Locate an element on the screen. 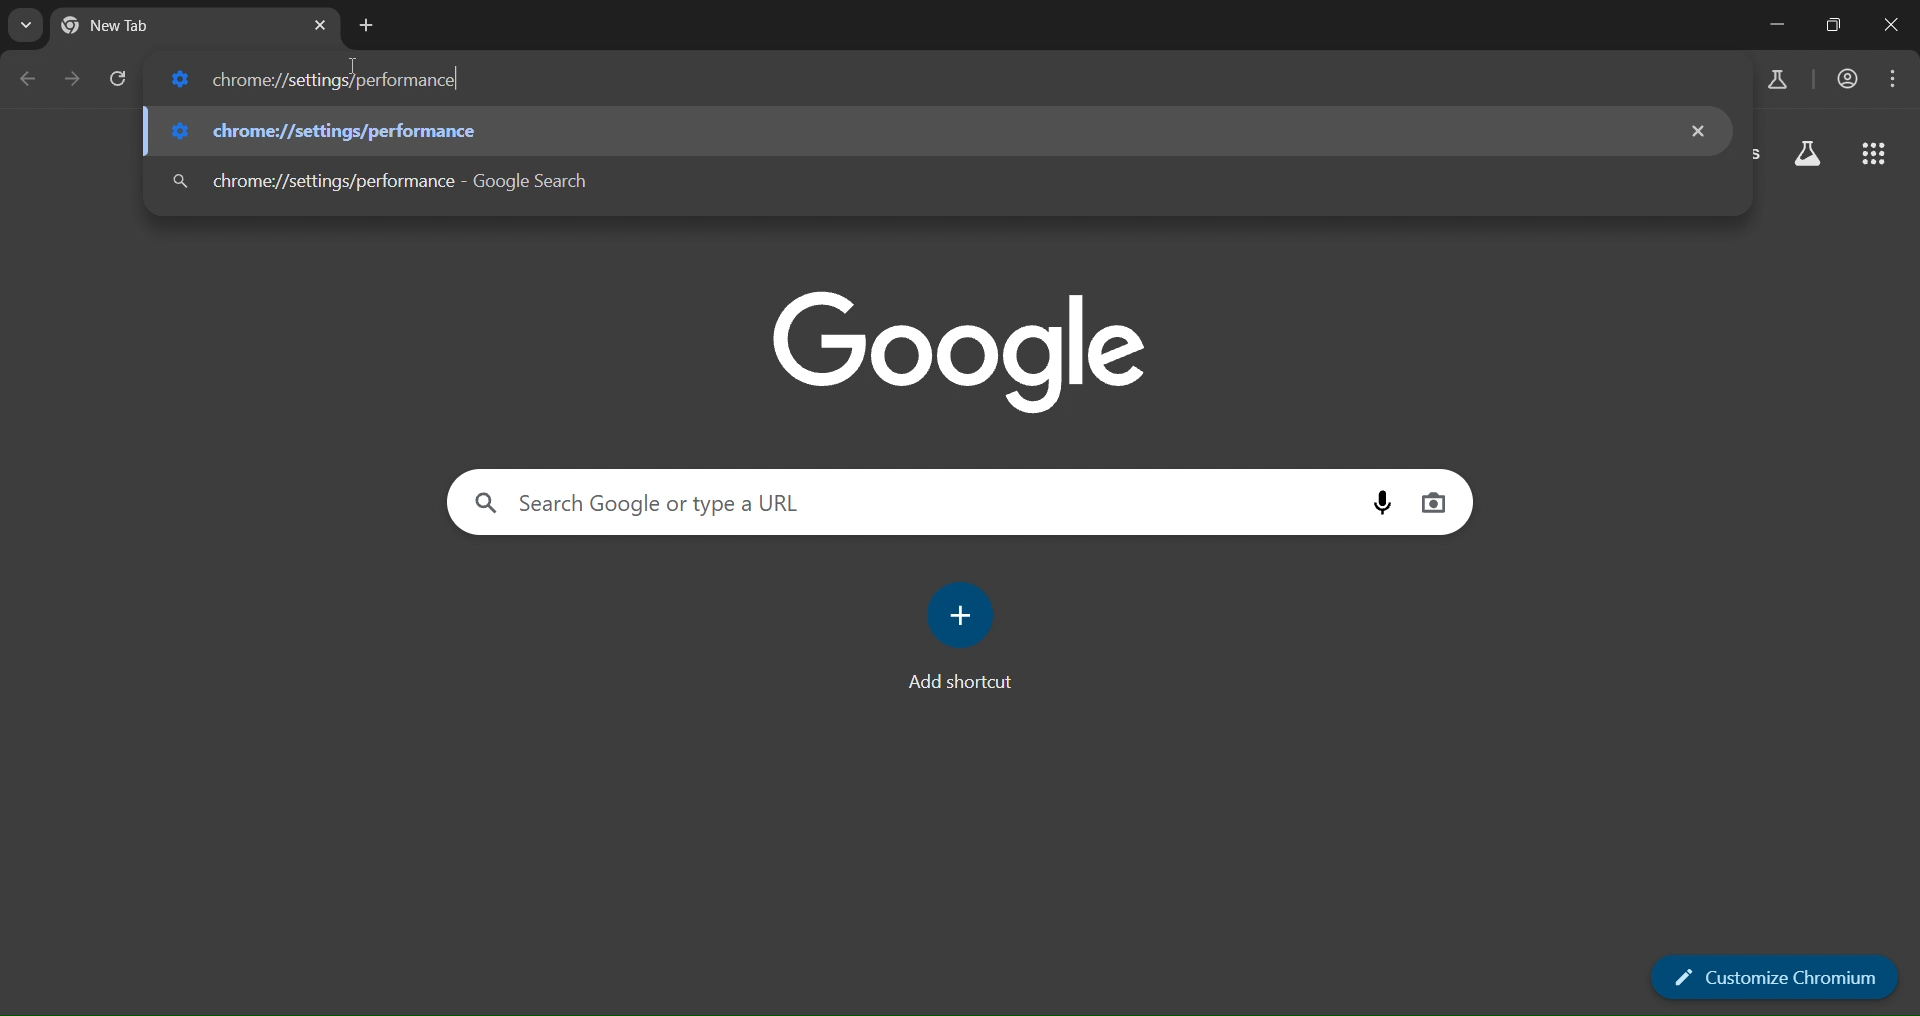 The height and width of the screenshot is (1016, 1920). add shortcut is located at coordinates (964, 647).